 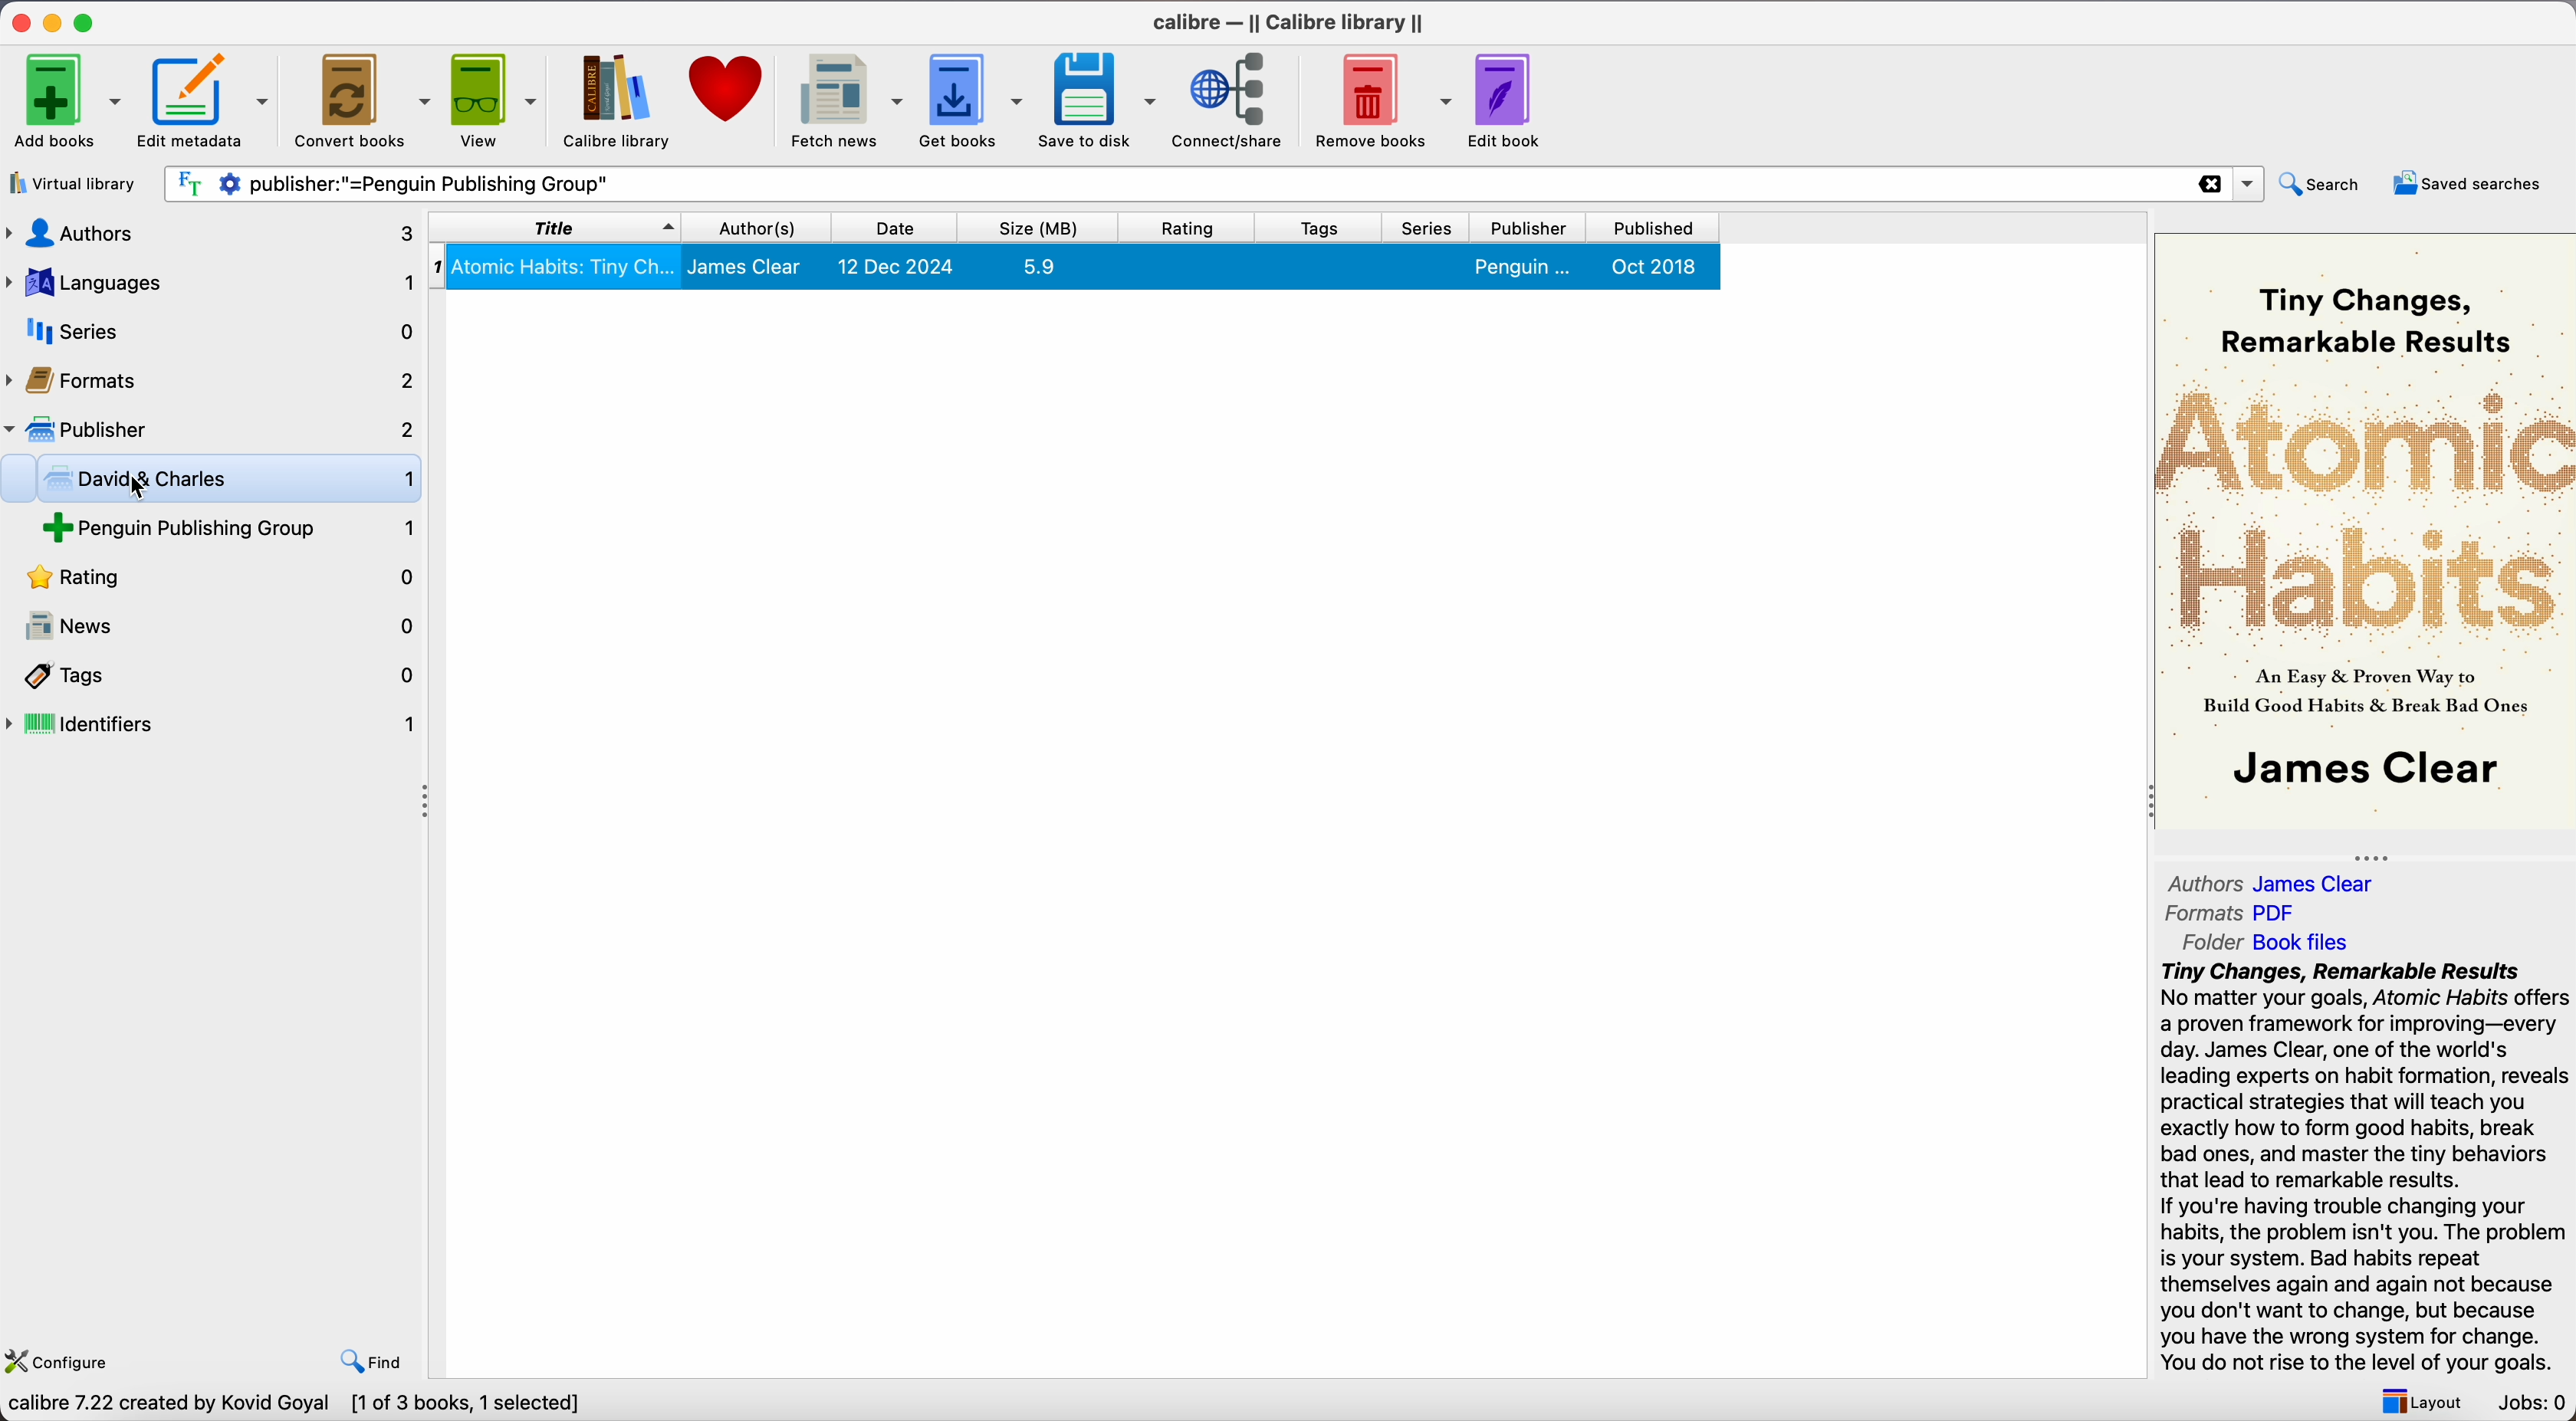 What do you see at coordinates (1326, 227) in the screenshot?
I see `tags` at bounding box center [1326, 227].